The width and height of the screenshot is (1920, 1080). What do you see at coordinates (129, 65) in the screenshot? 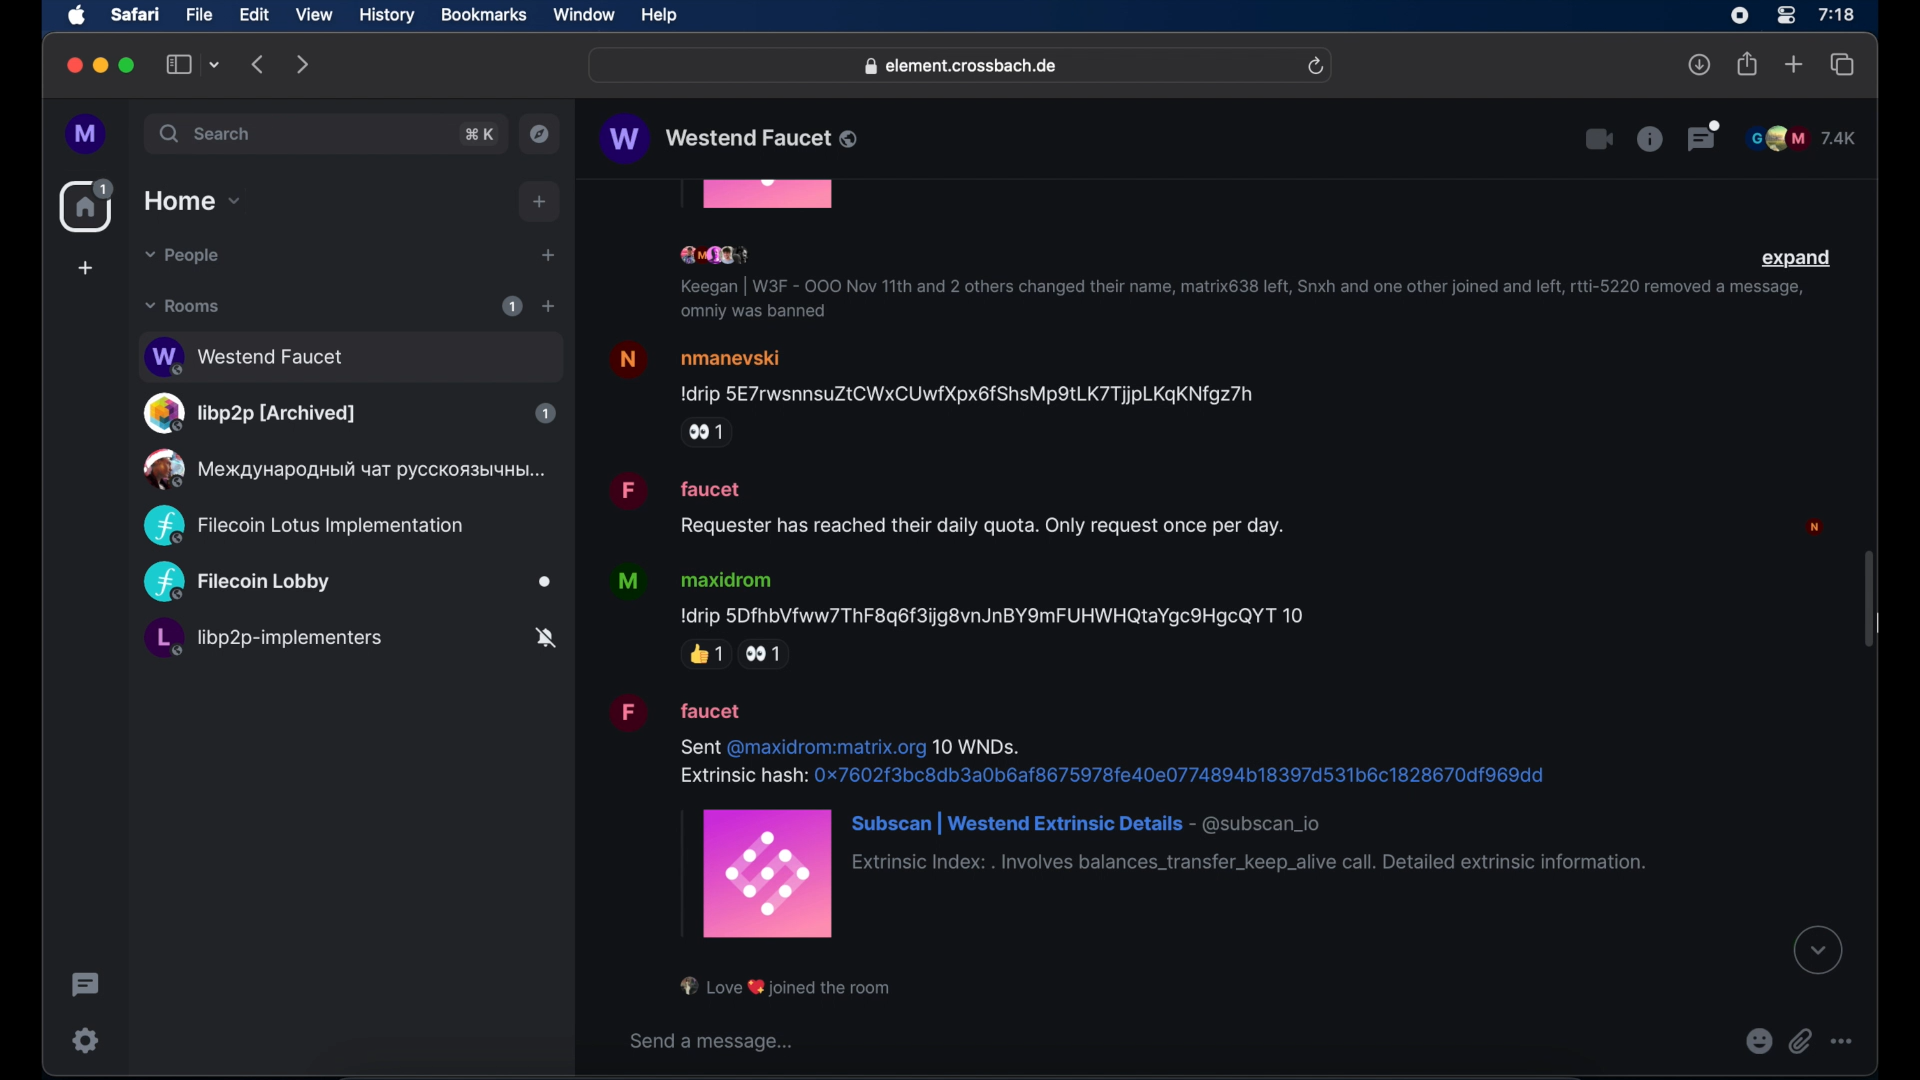
I see `maximize` at bounding box center [129, 65].